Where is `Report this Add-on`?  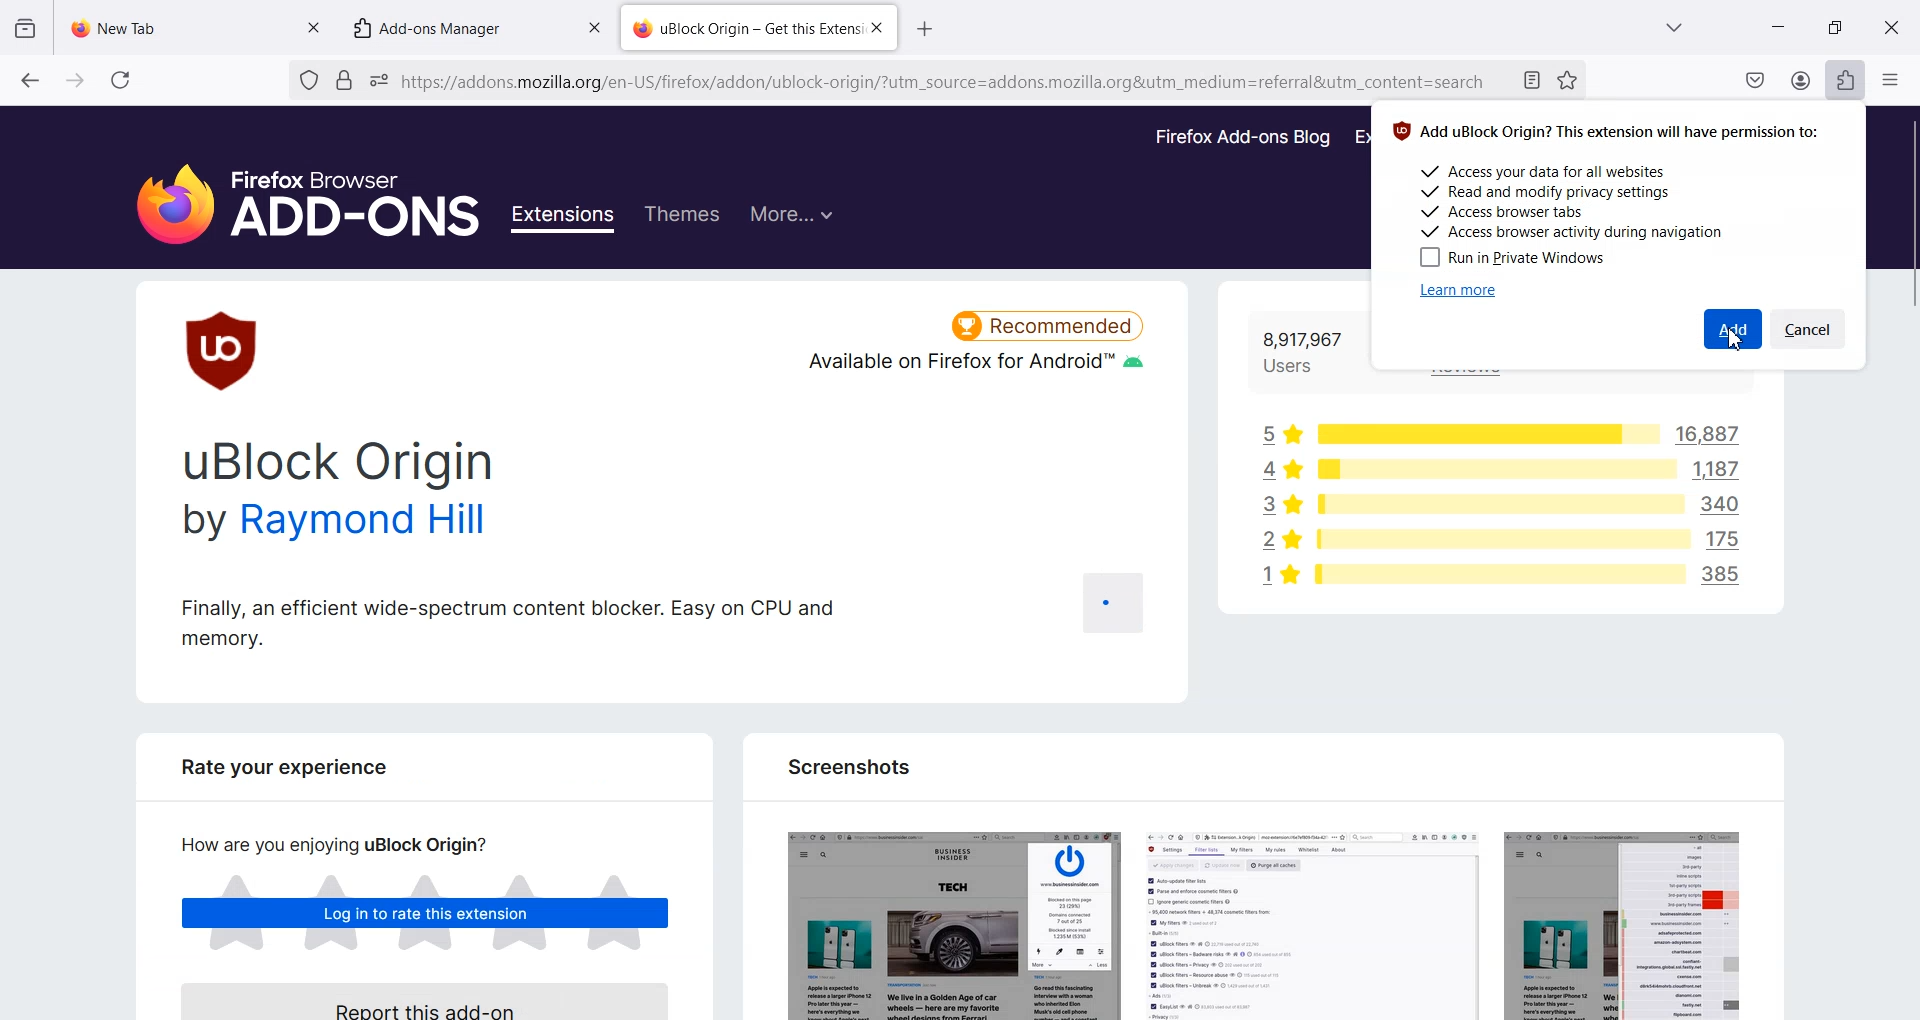 Report this Add-on is located at coordinates (437, 999).